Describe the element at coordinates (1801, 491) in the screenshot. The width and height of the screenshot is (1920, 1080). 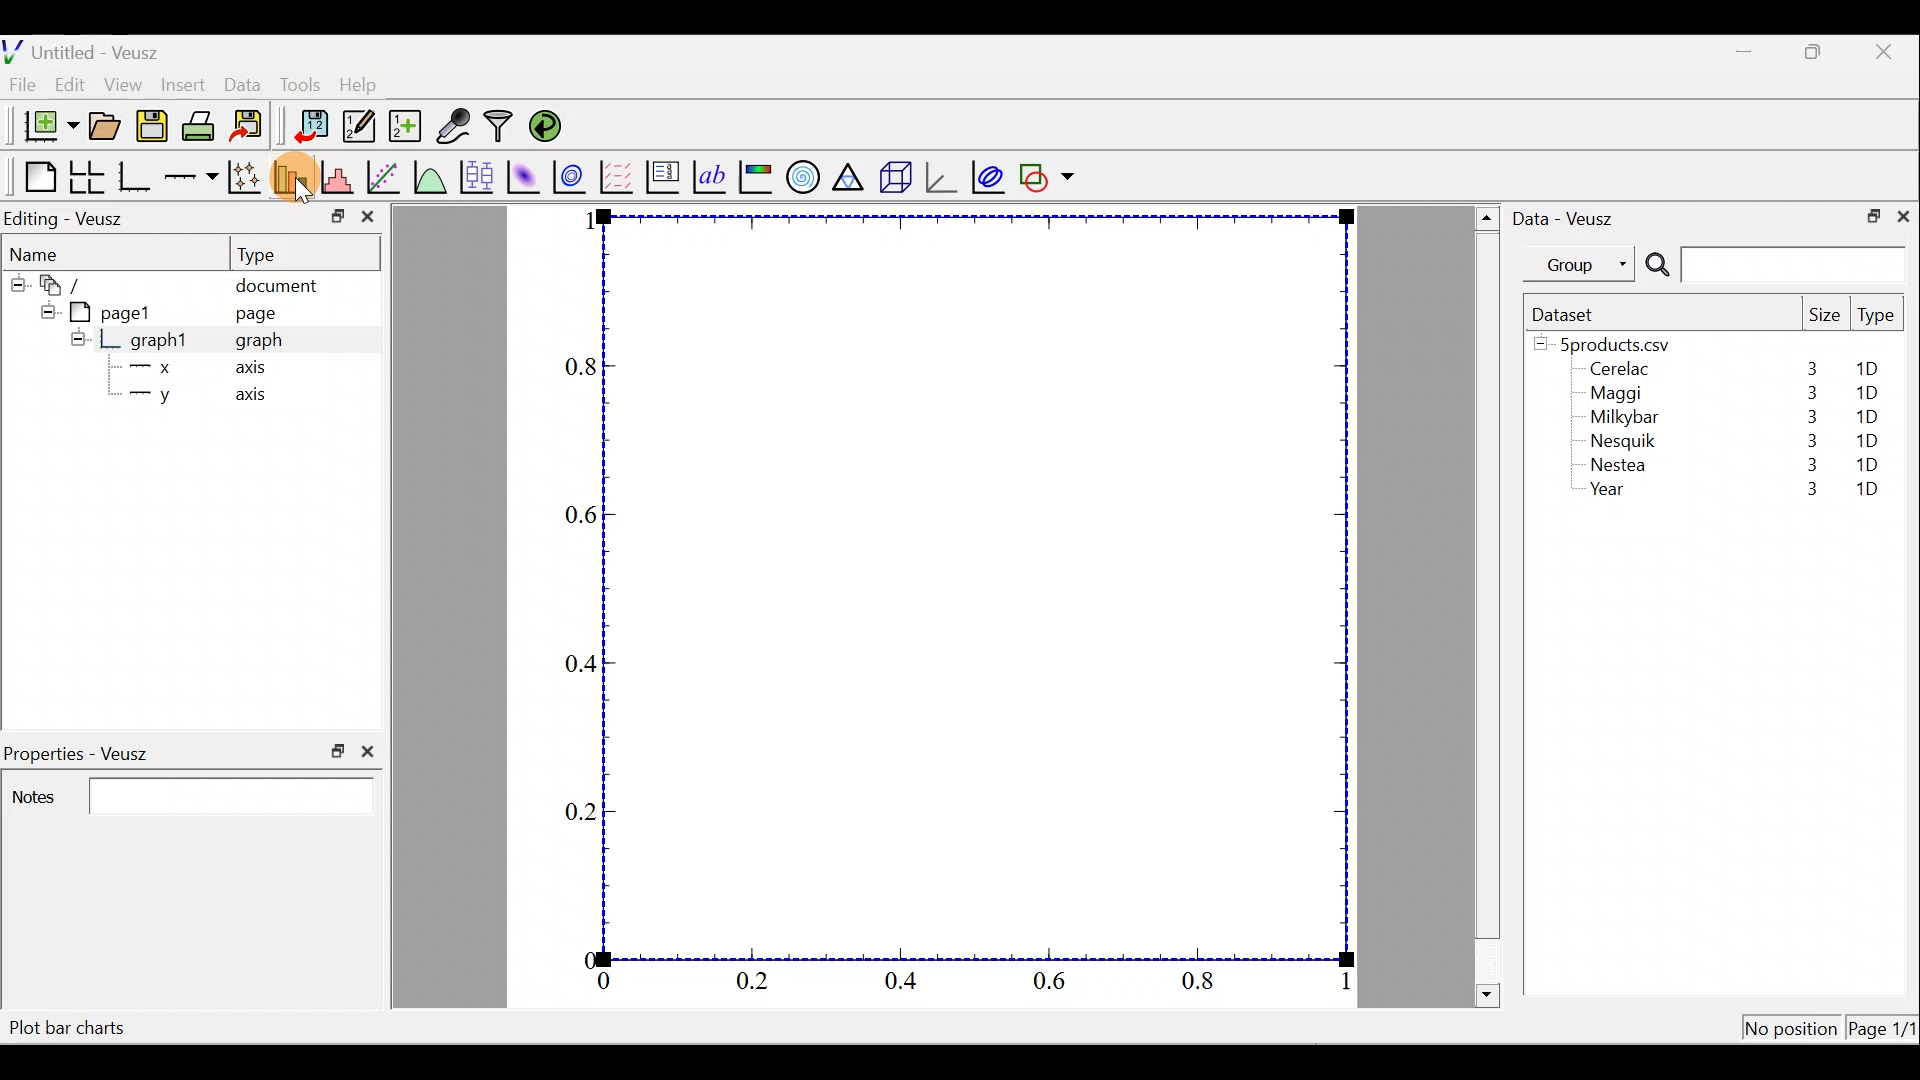
I see `3` at that location.